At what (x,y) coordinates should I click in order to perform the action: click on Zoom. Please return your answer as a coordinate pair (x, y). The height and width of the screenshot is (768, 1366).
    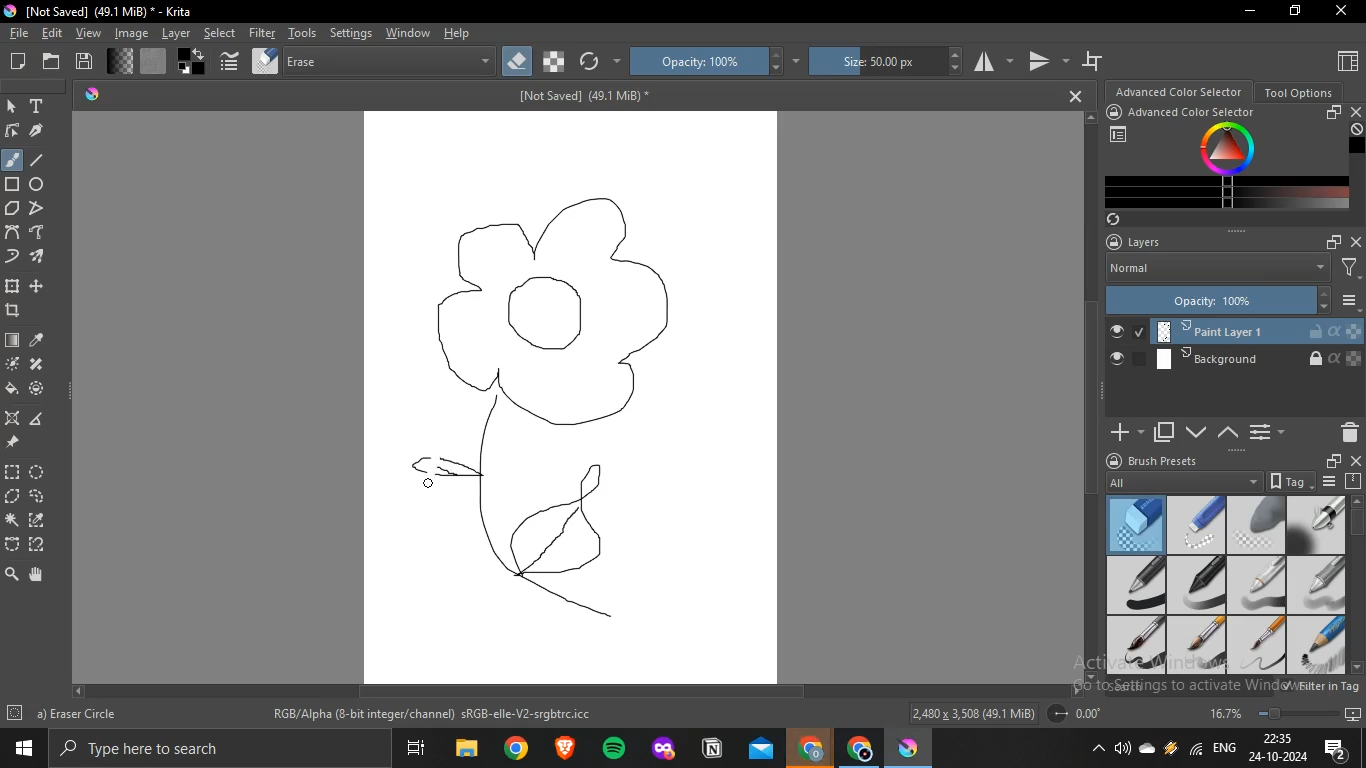
    Looking at the image, I should click on (1274, 712).